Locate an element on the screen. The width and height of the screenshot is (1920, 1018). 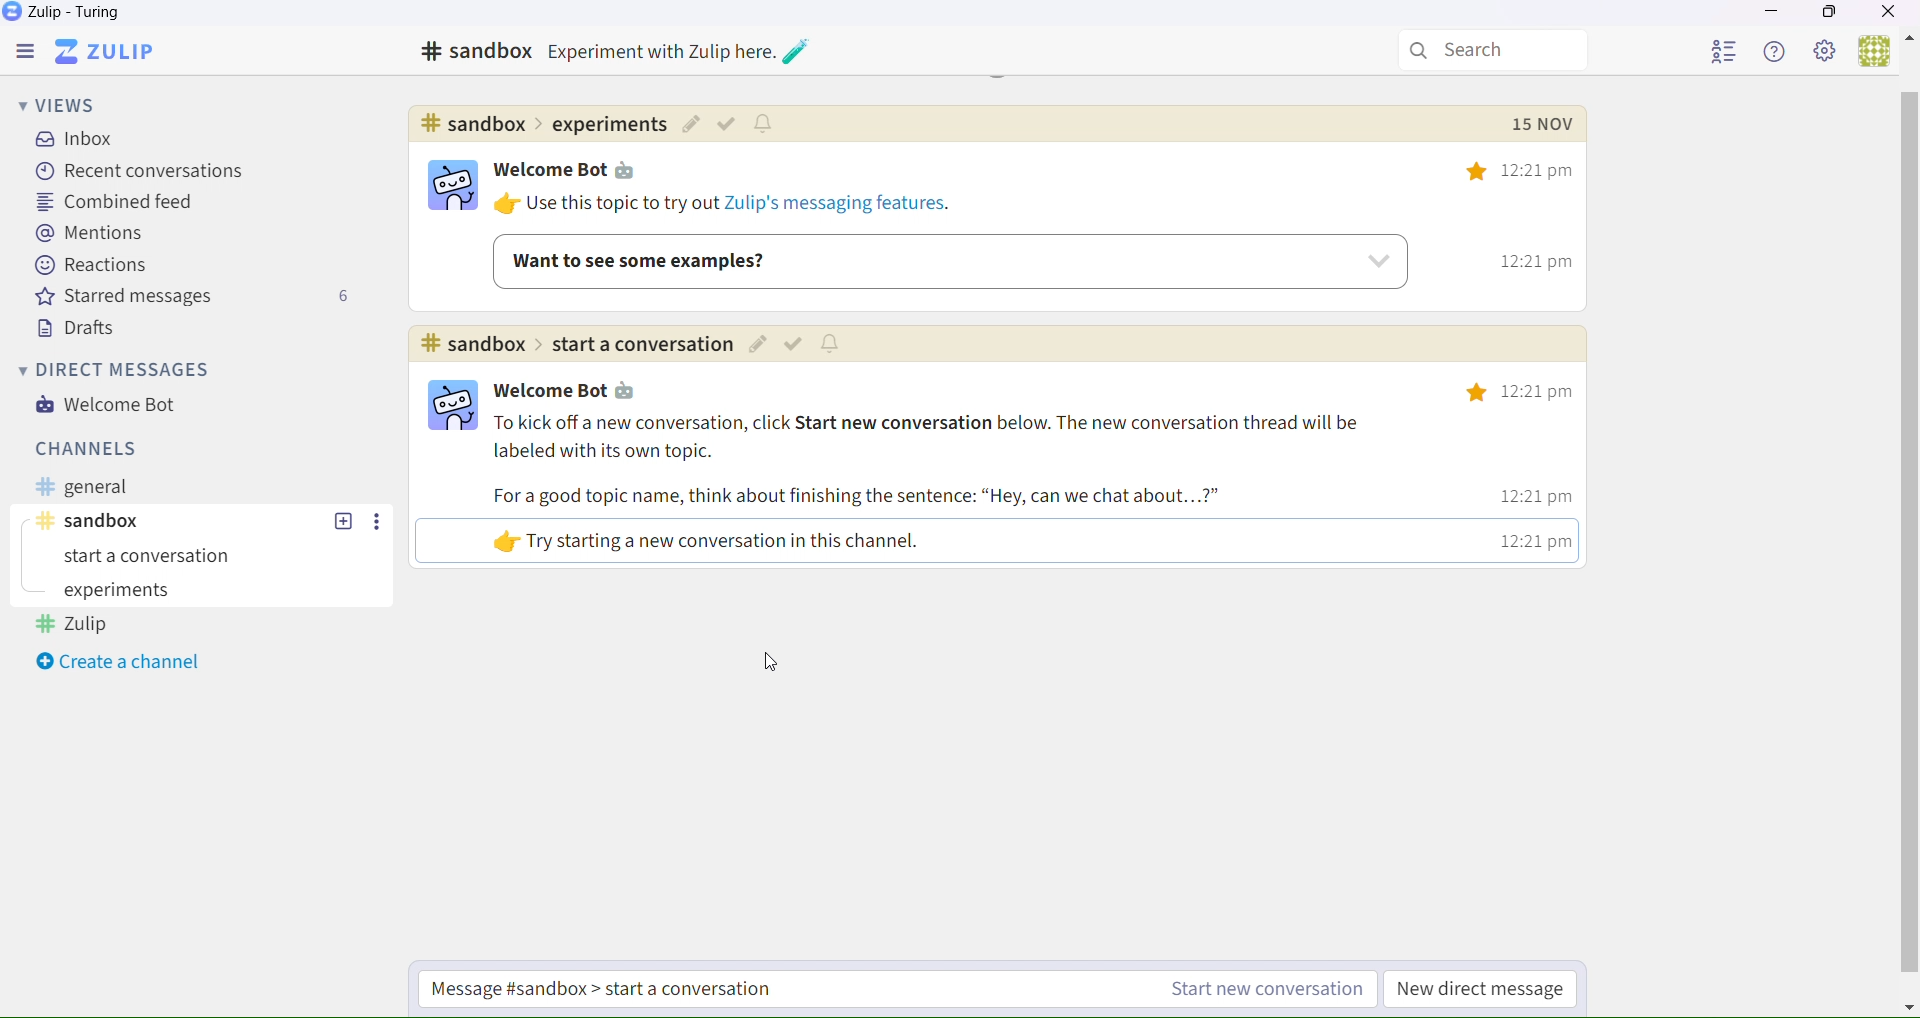
 is located at coordinates (1908, 41).